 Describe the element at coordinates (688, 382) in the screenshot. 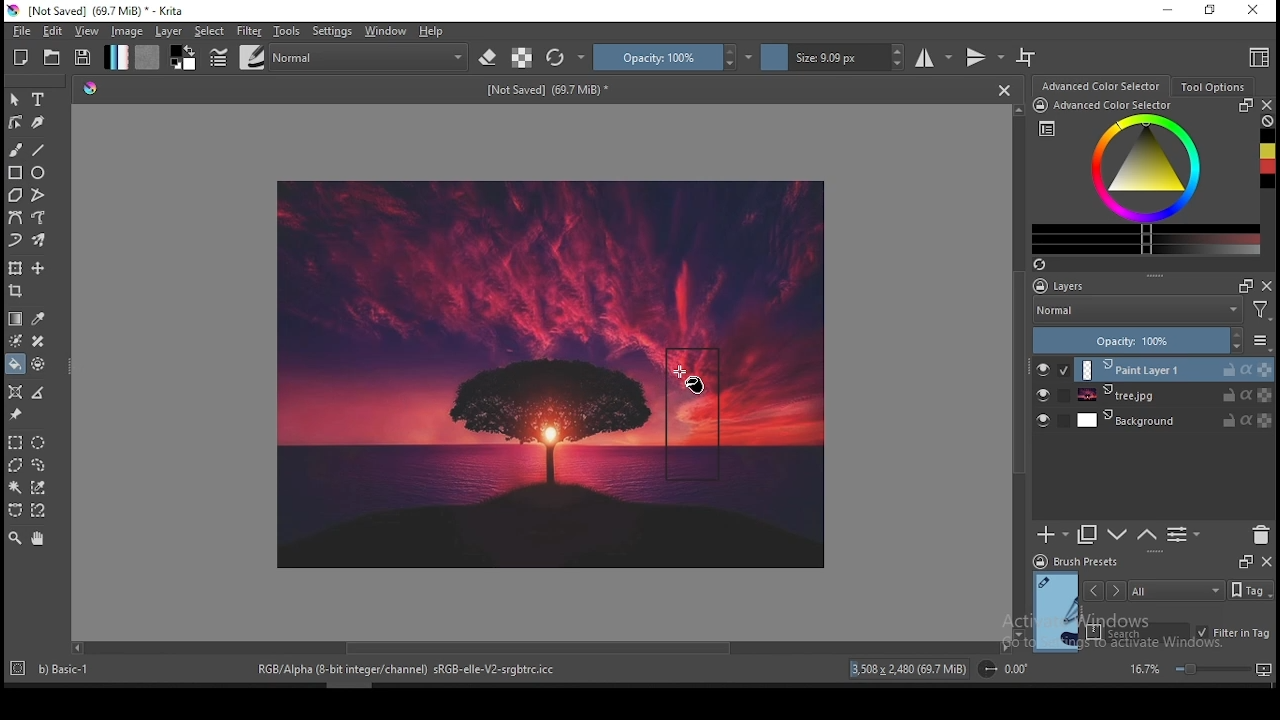

I see `mouse pointer` at that location.